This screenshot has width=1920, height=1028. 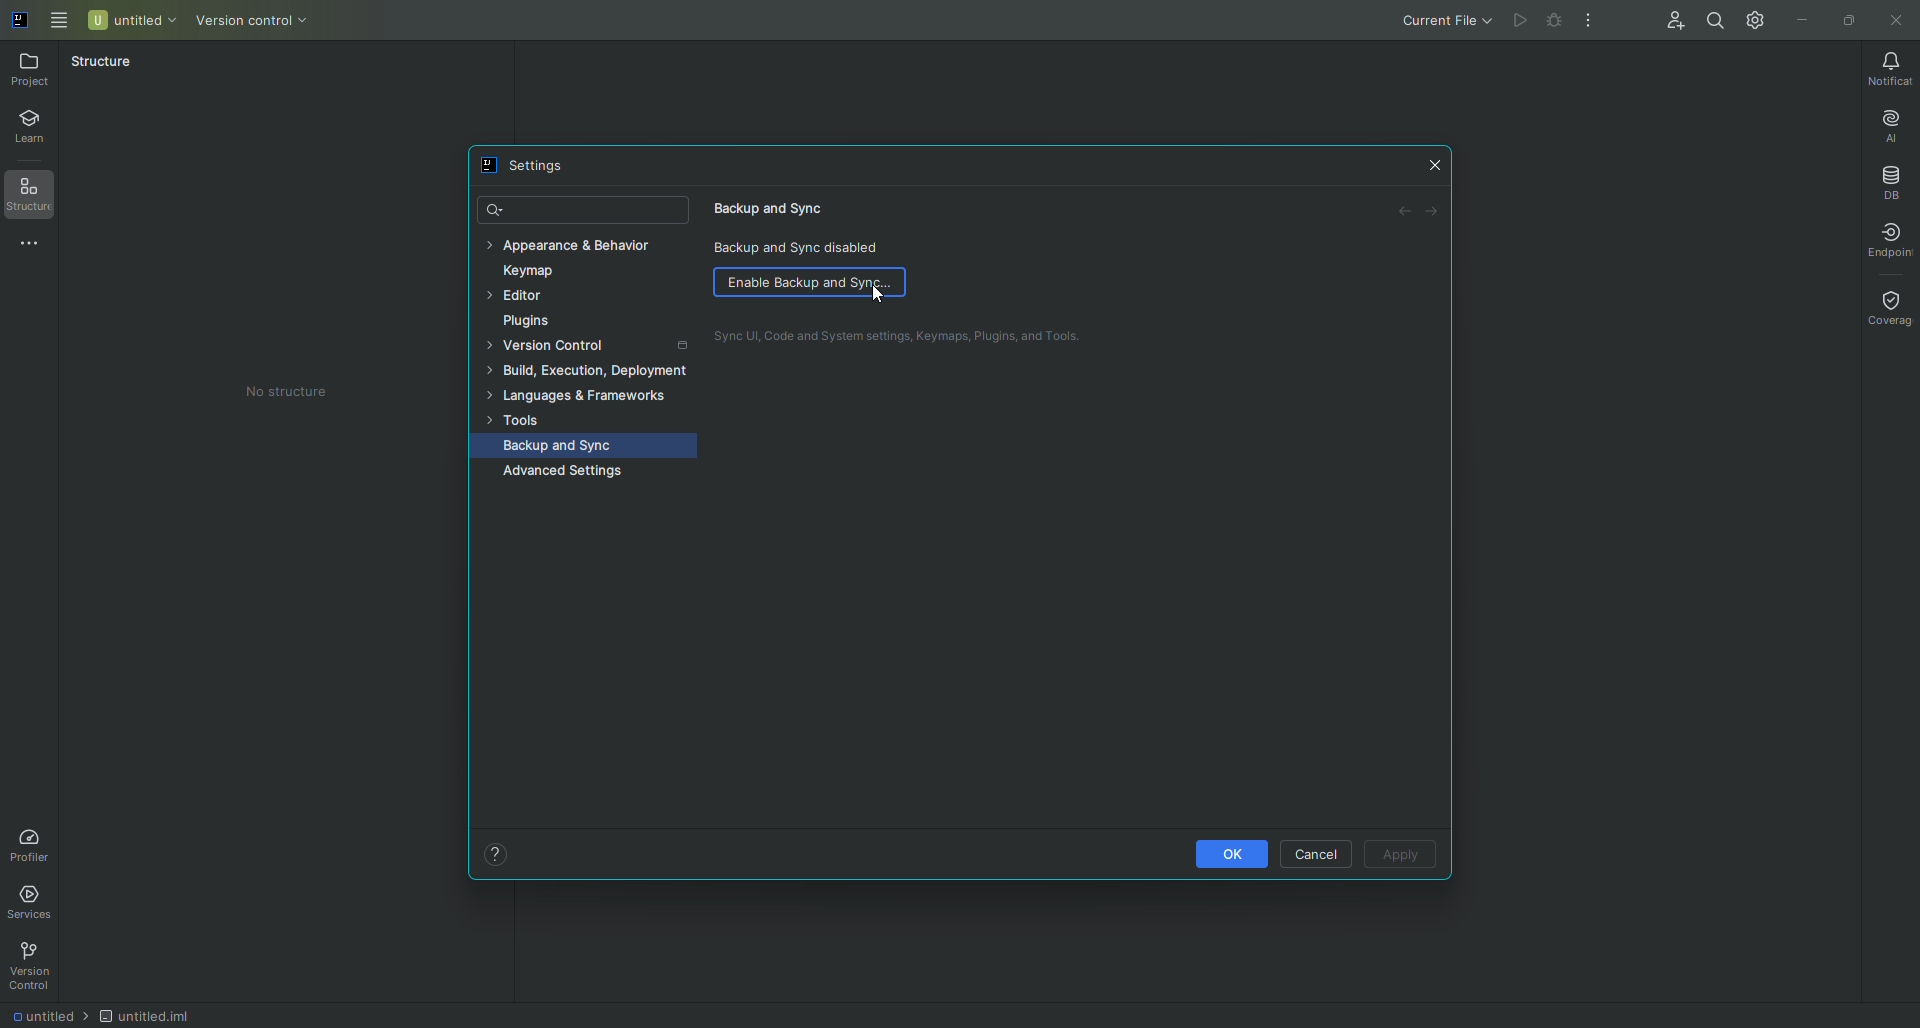 What do you see at coordinates (564, 472) in the screenshot?
I see `Advanced Settings` at bounding box center [564, 472].